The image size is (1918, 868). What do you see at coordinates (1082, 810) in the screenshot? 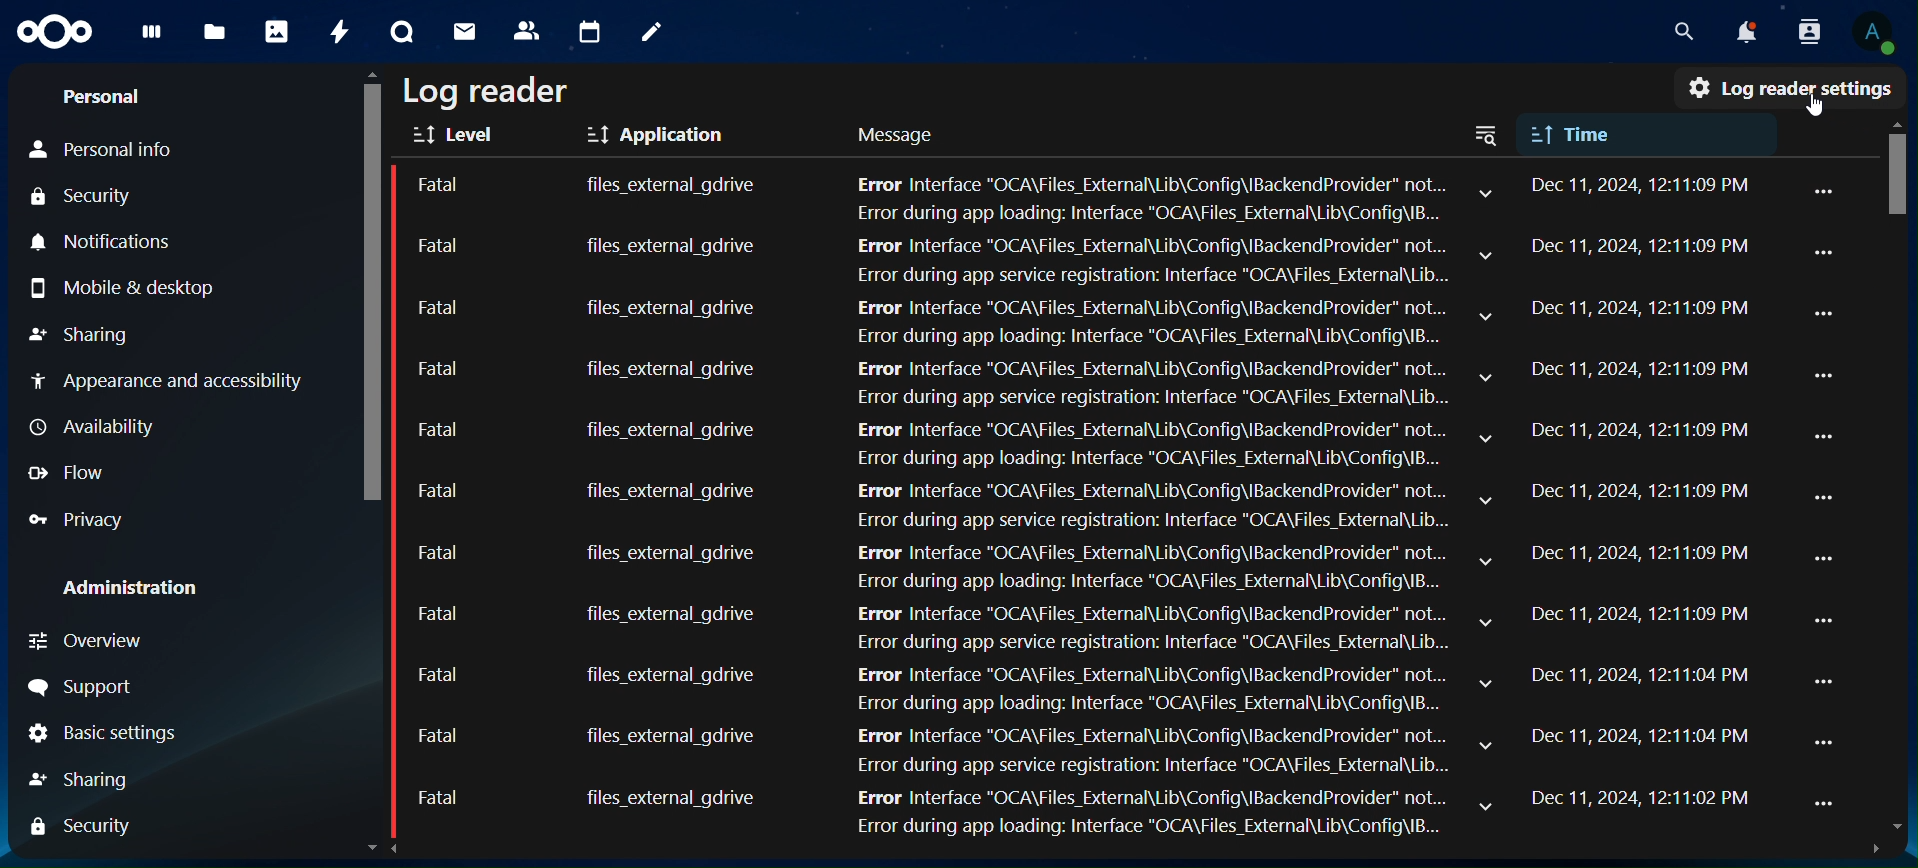
I see `information about log level, application, it's message and time details` at bounding box center [1082, 810].